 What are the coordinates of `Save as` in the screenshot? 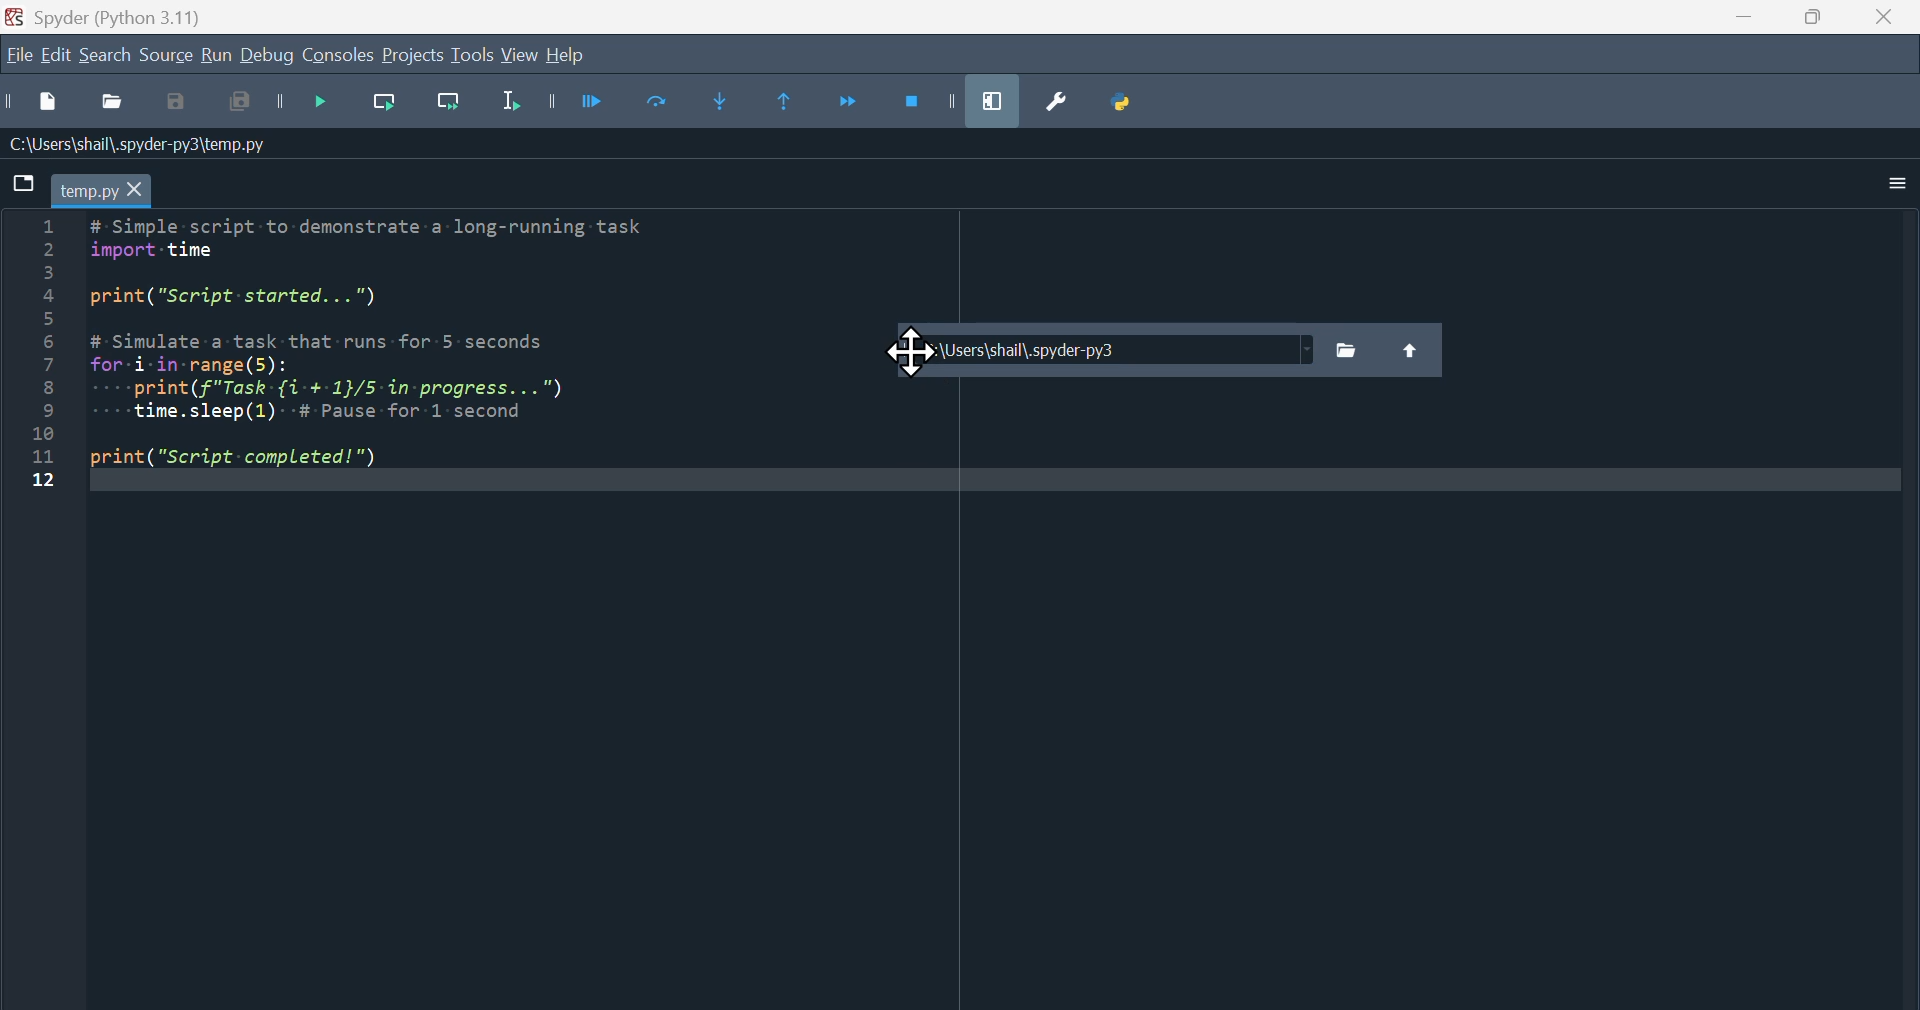 It's located at (182, 105).